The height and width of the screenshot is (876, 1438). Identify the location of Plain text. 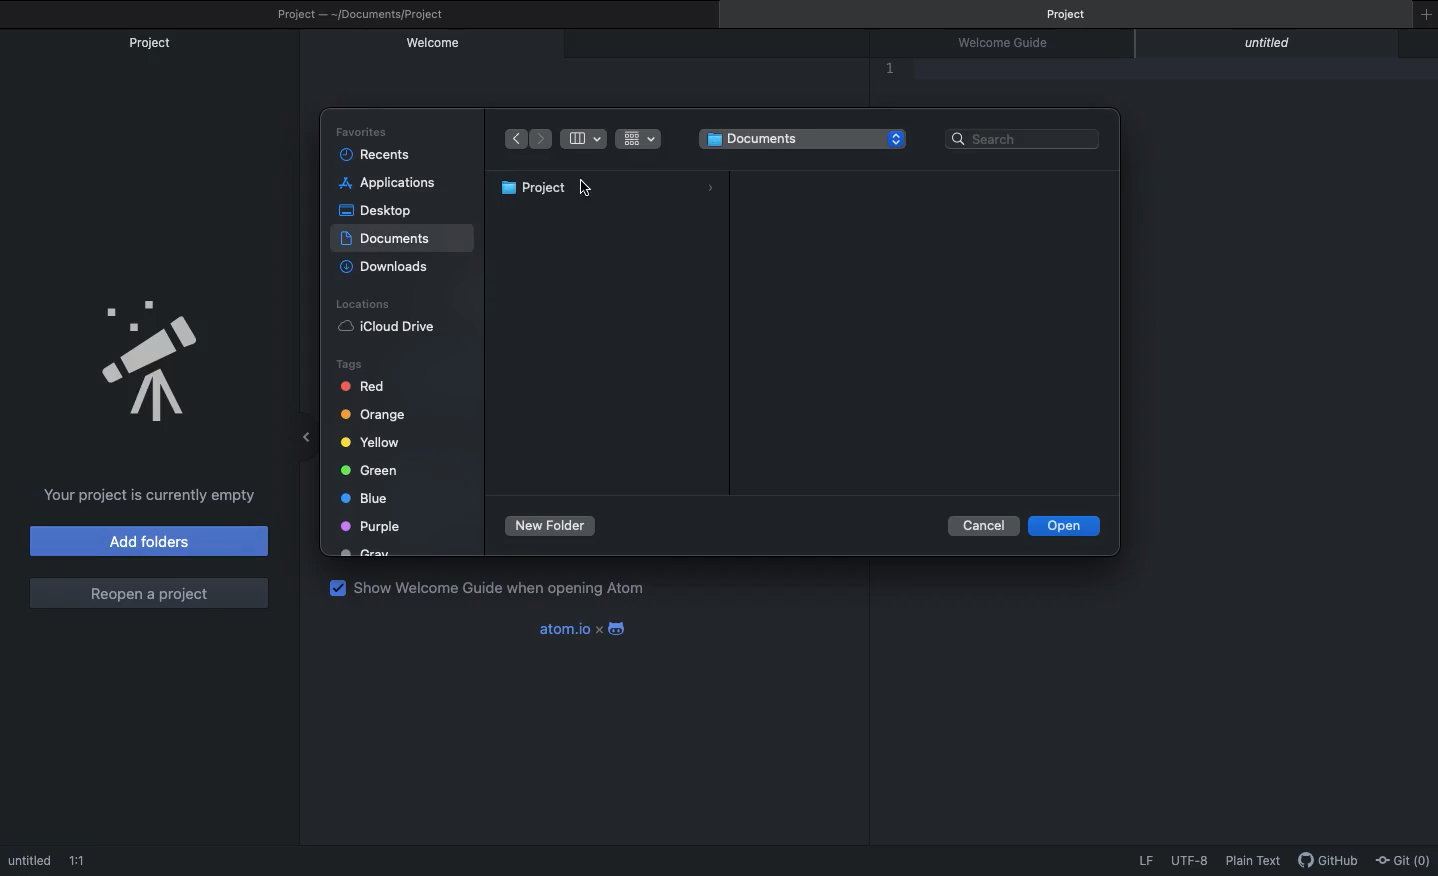
(1257, 862).